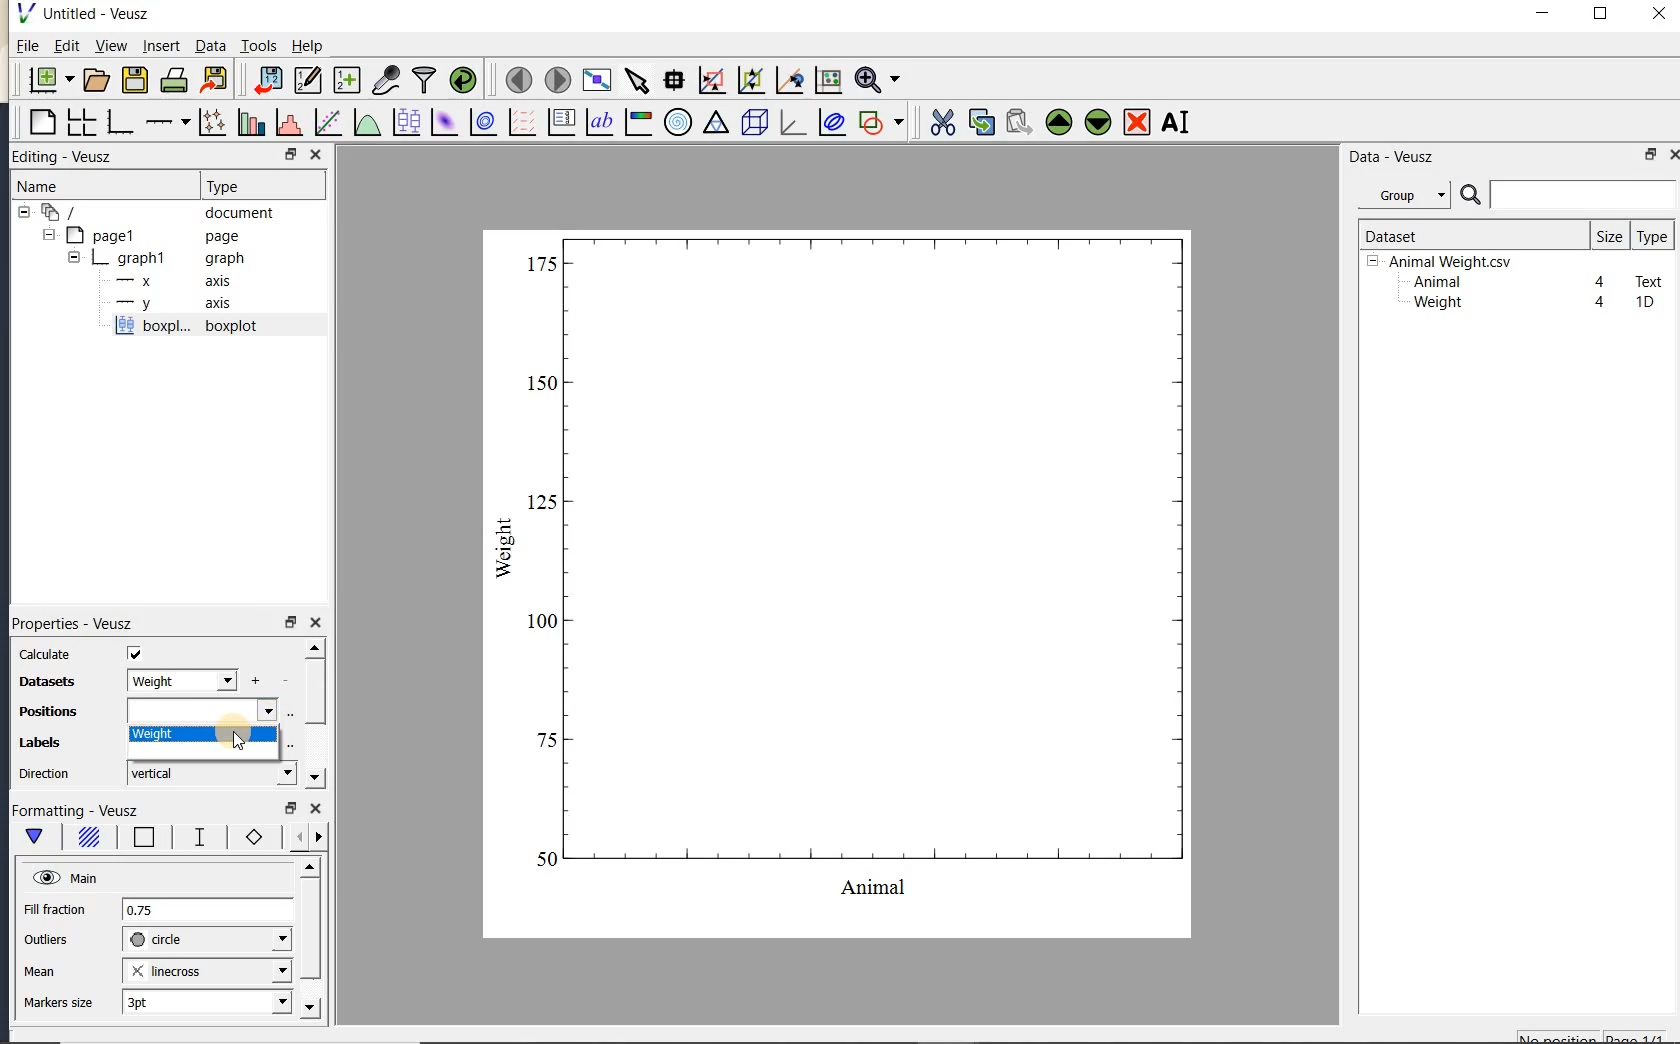 This screenshot has height=1044, width=1680. Describe the element at coordinates (215, 78) in the screenshot. I see `export to graphics format` at that location.